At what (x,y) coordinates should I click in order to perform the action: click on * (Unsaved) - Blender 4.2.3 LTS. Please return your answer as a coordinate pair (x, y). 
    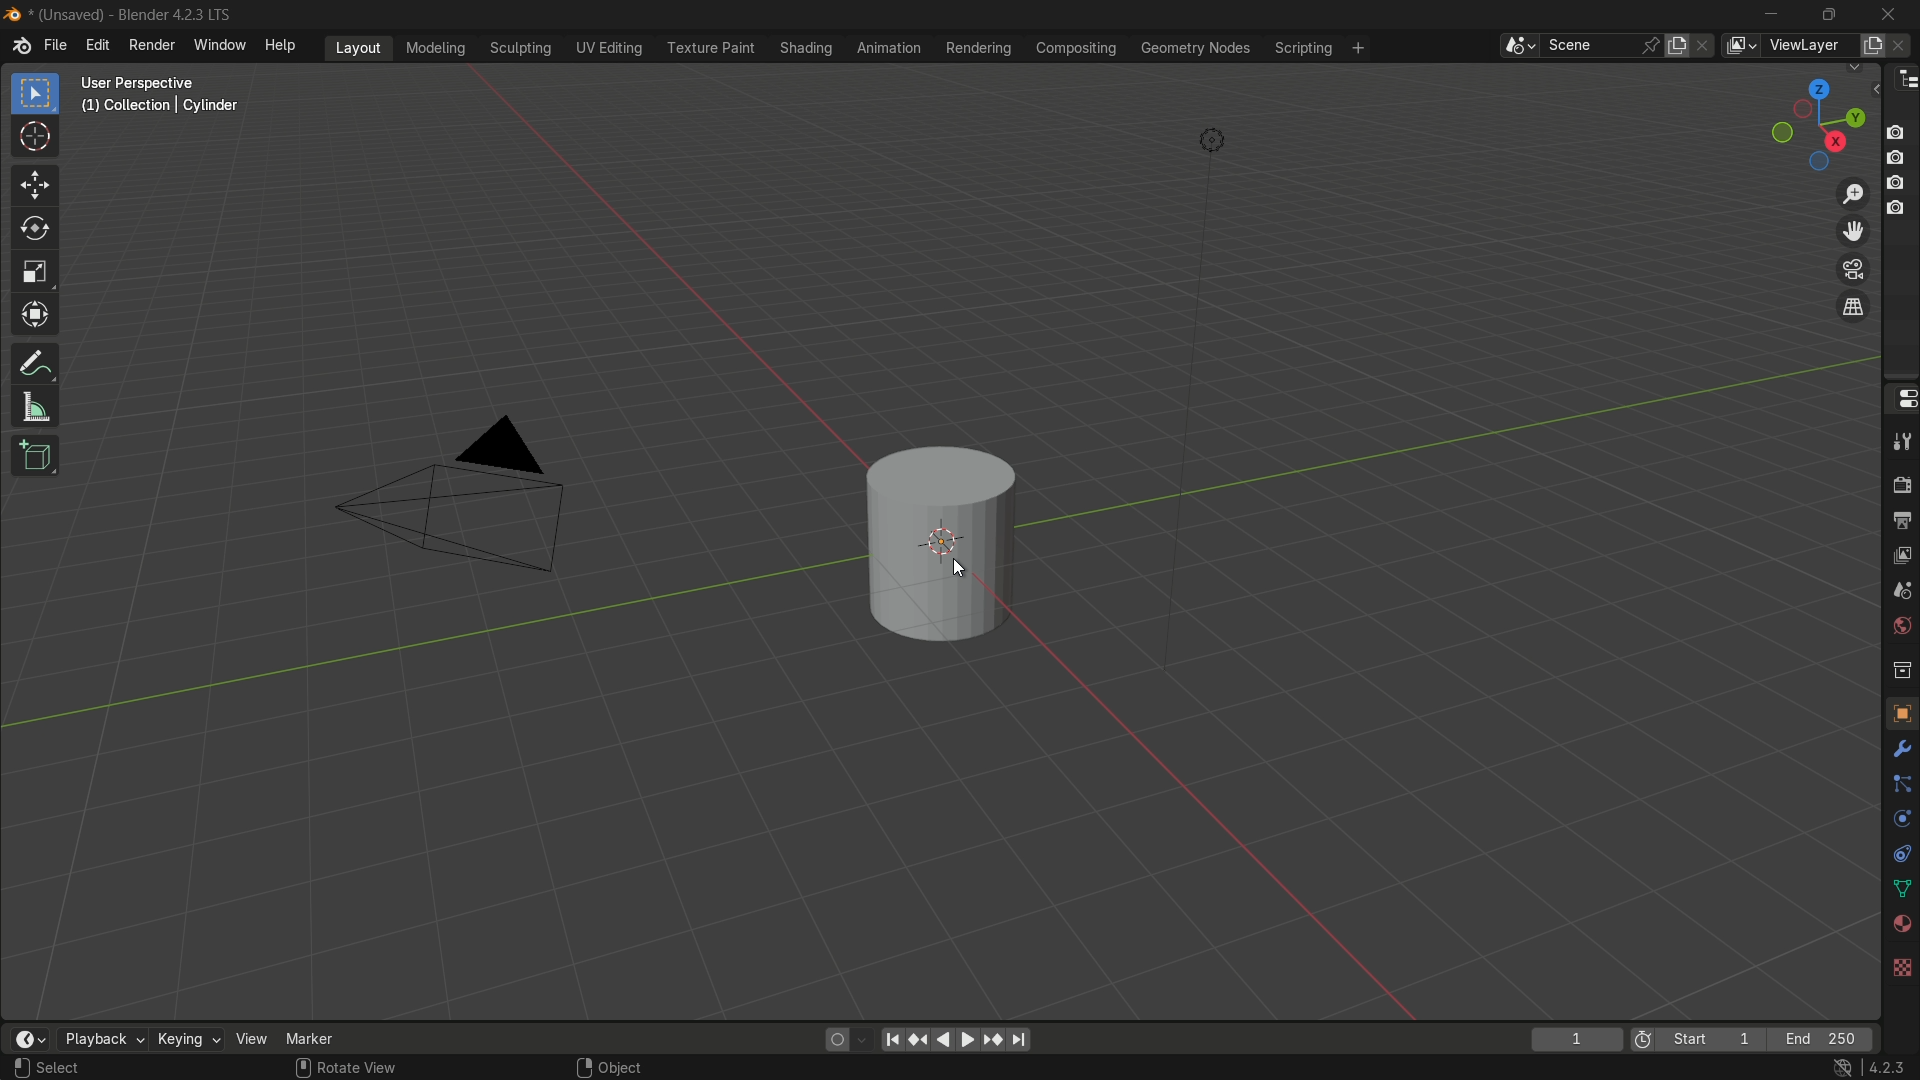
    Looking at the image, I should click on (136, 15).